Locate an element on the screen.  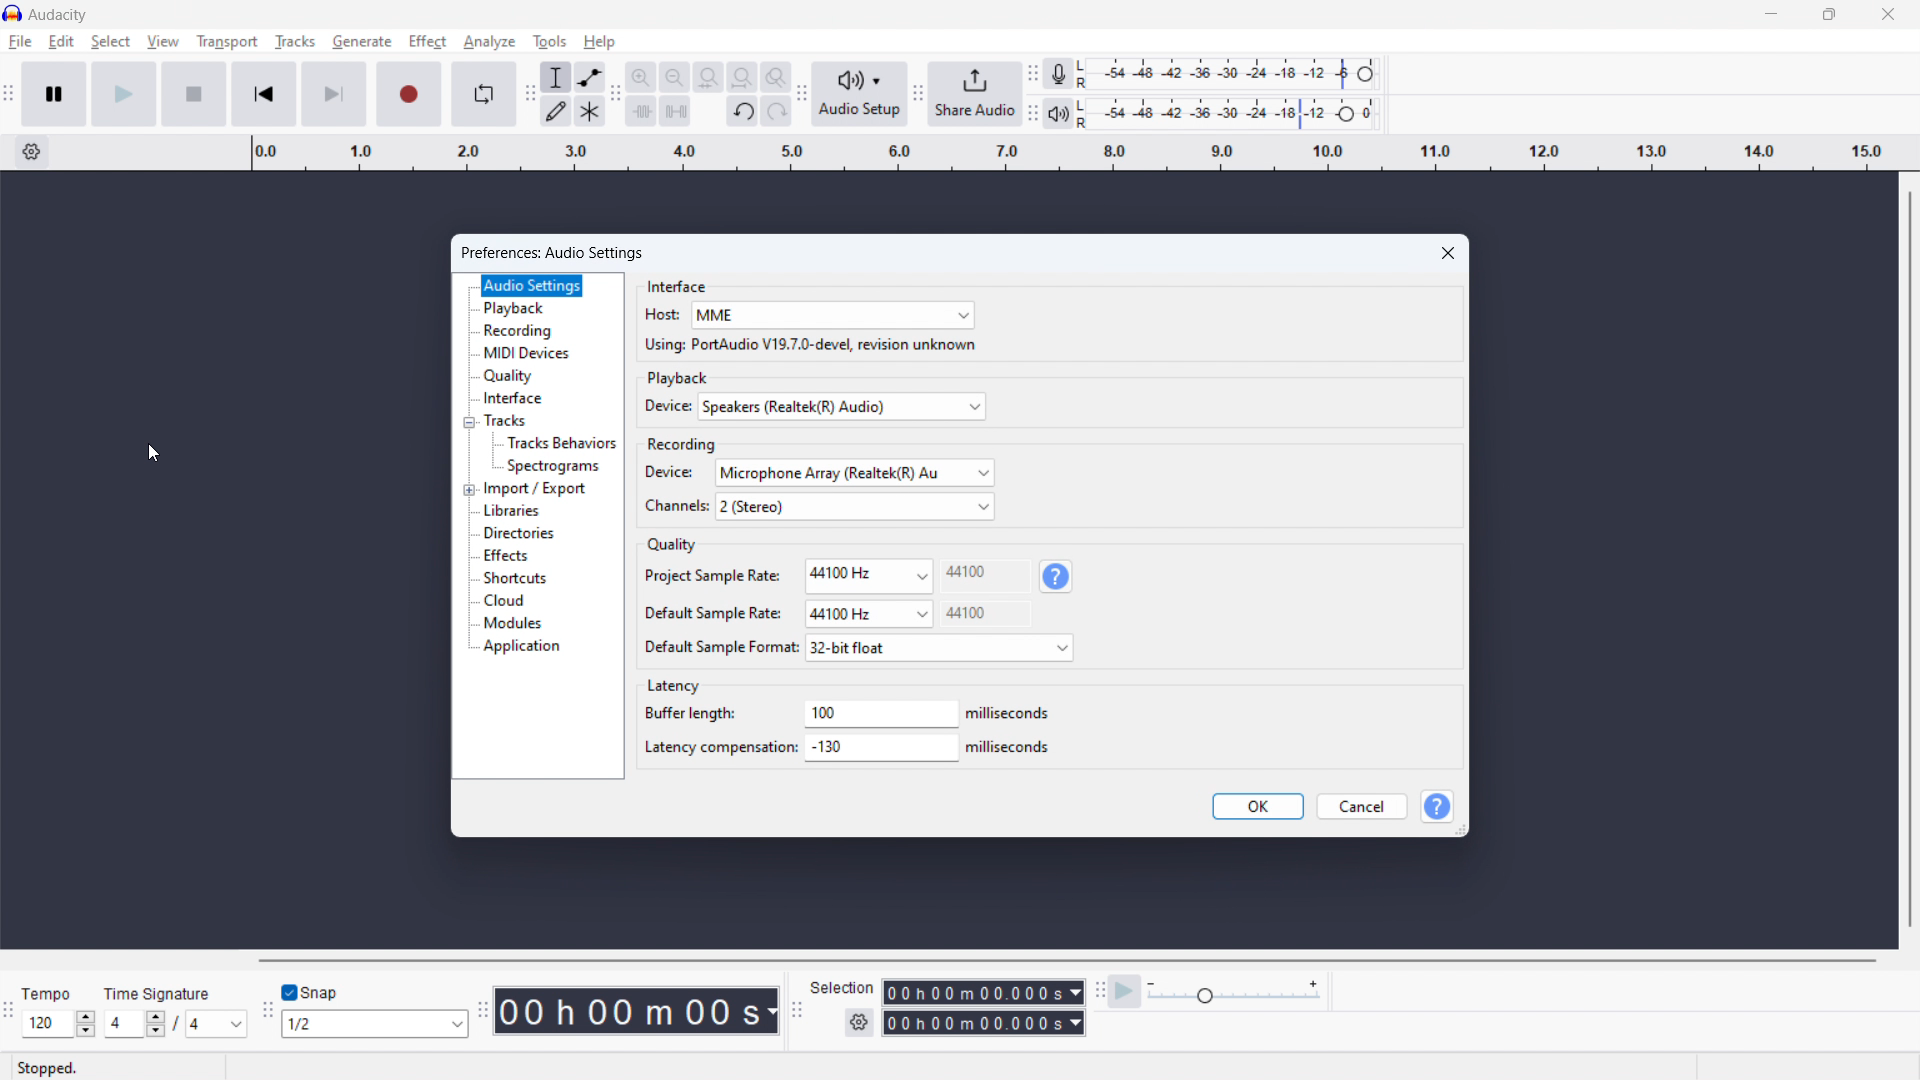
shortcuts is located at coordinates (515, 578).